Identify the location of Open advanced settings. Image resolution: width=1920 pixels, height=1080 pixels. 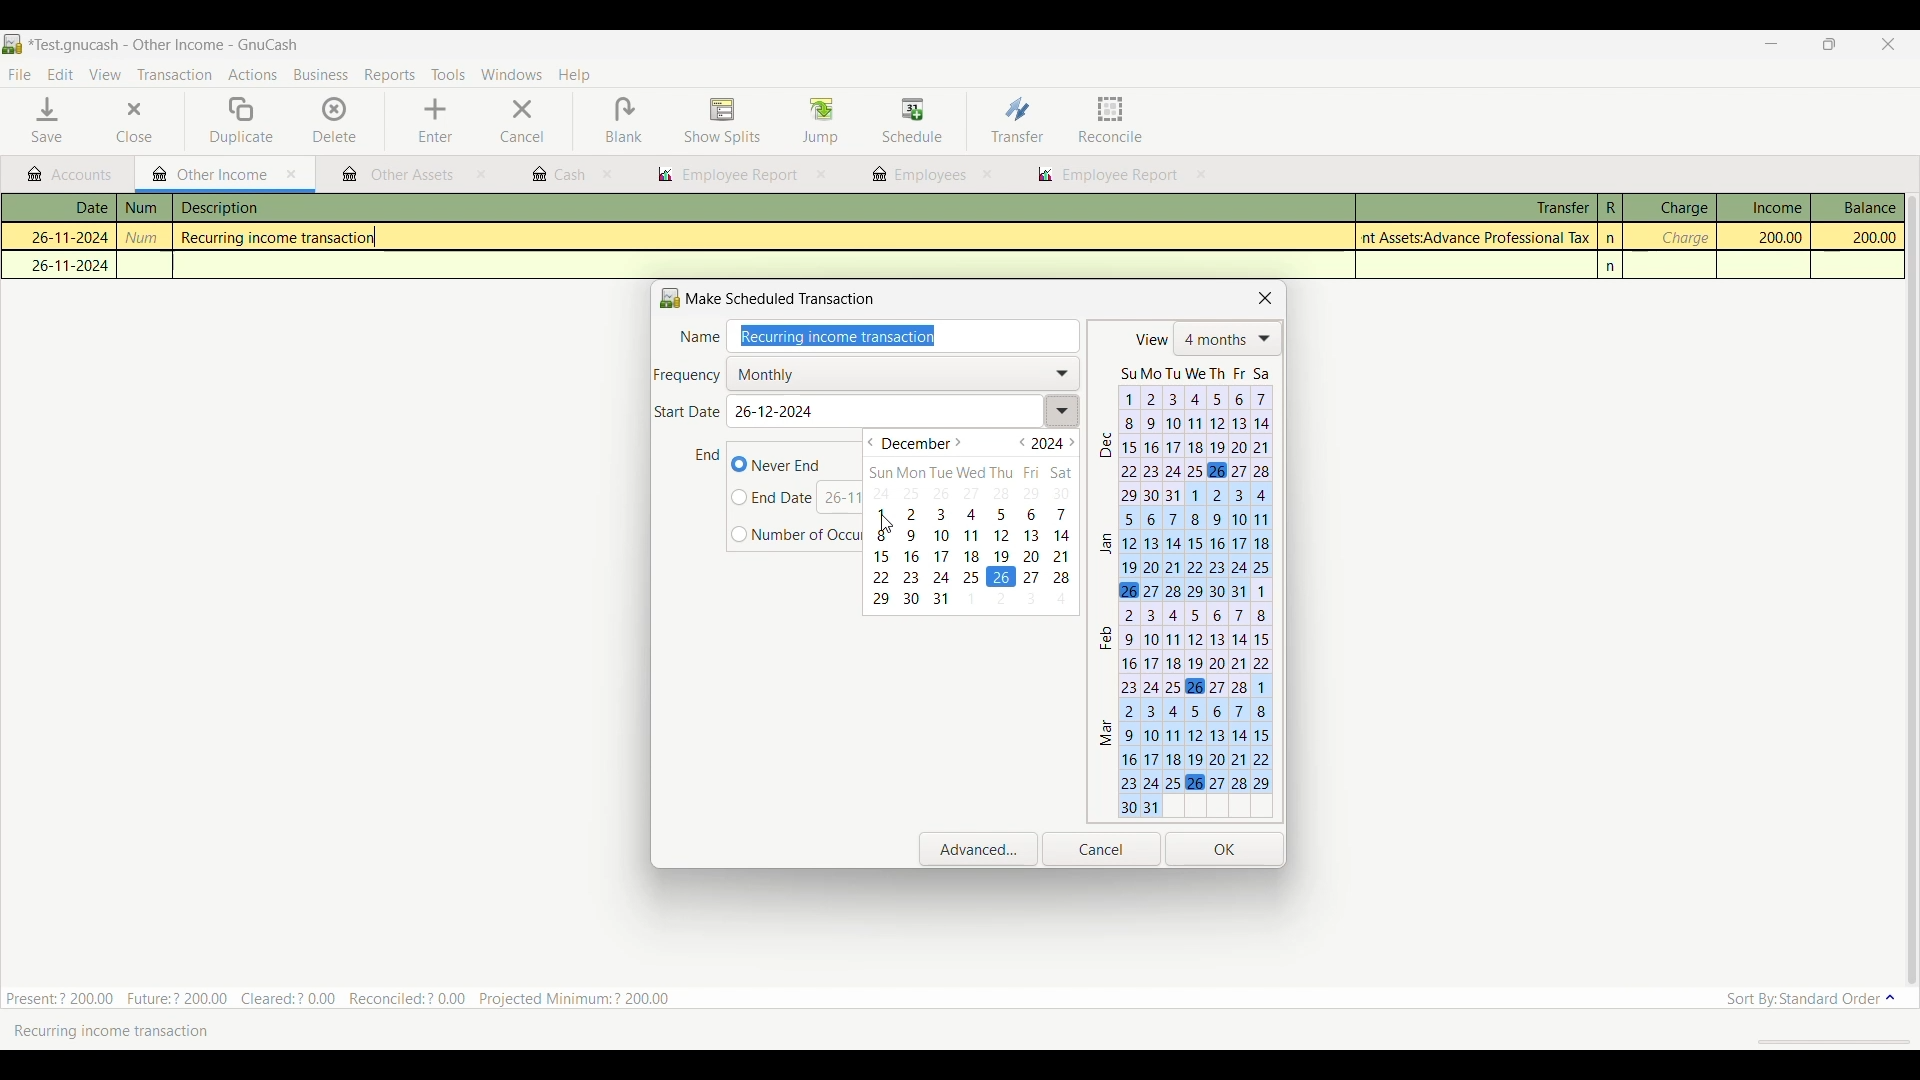
(979, 849).